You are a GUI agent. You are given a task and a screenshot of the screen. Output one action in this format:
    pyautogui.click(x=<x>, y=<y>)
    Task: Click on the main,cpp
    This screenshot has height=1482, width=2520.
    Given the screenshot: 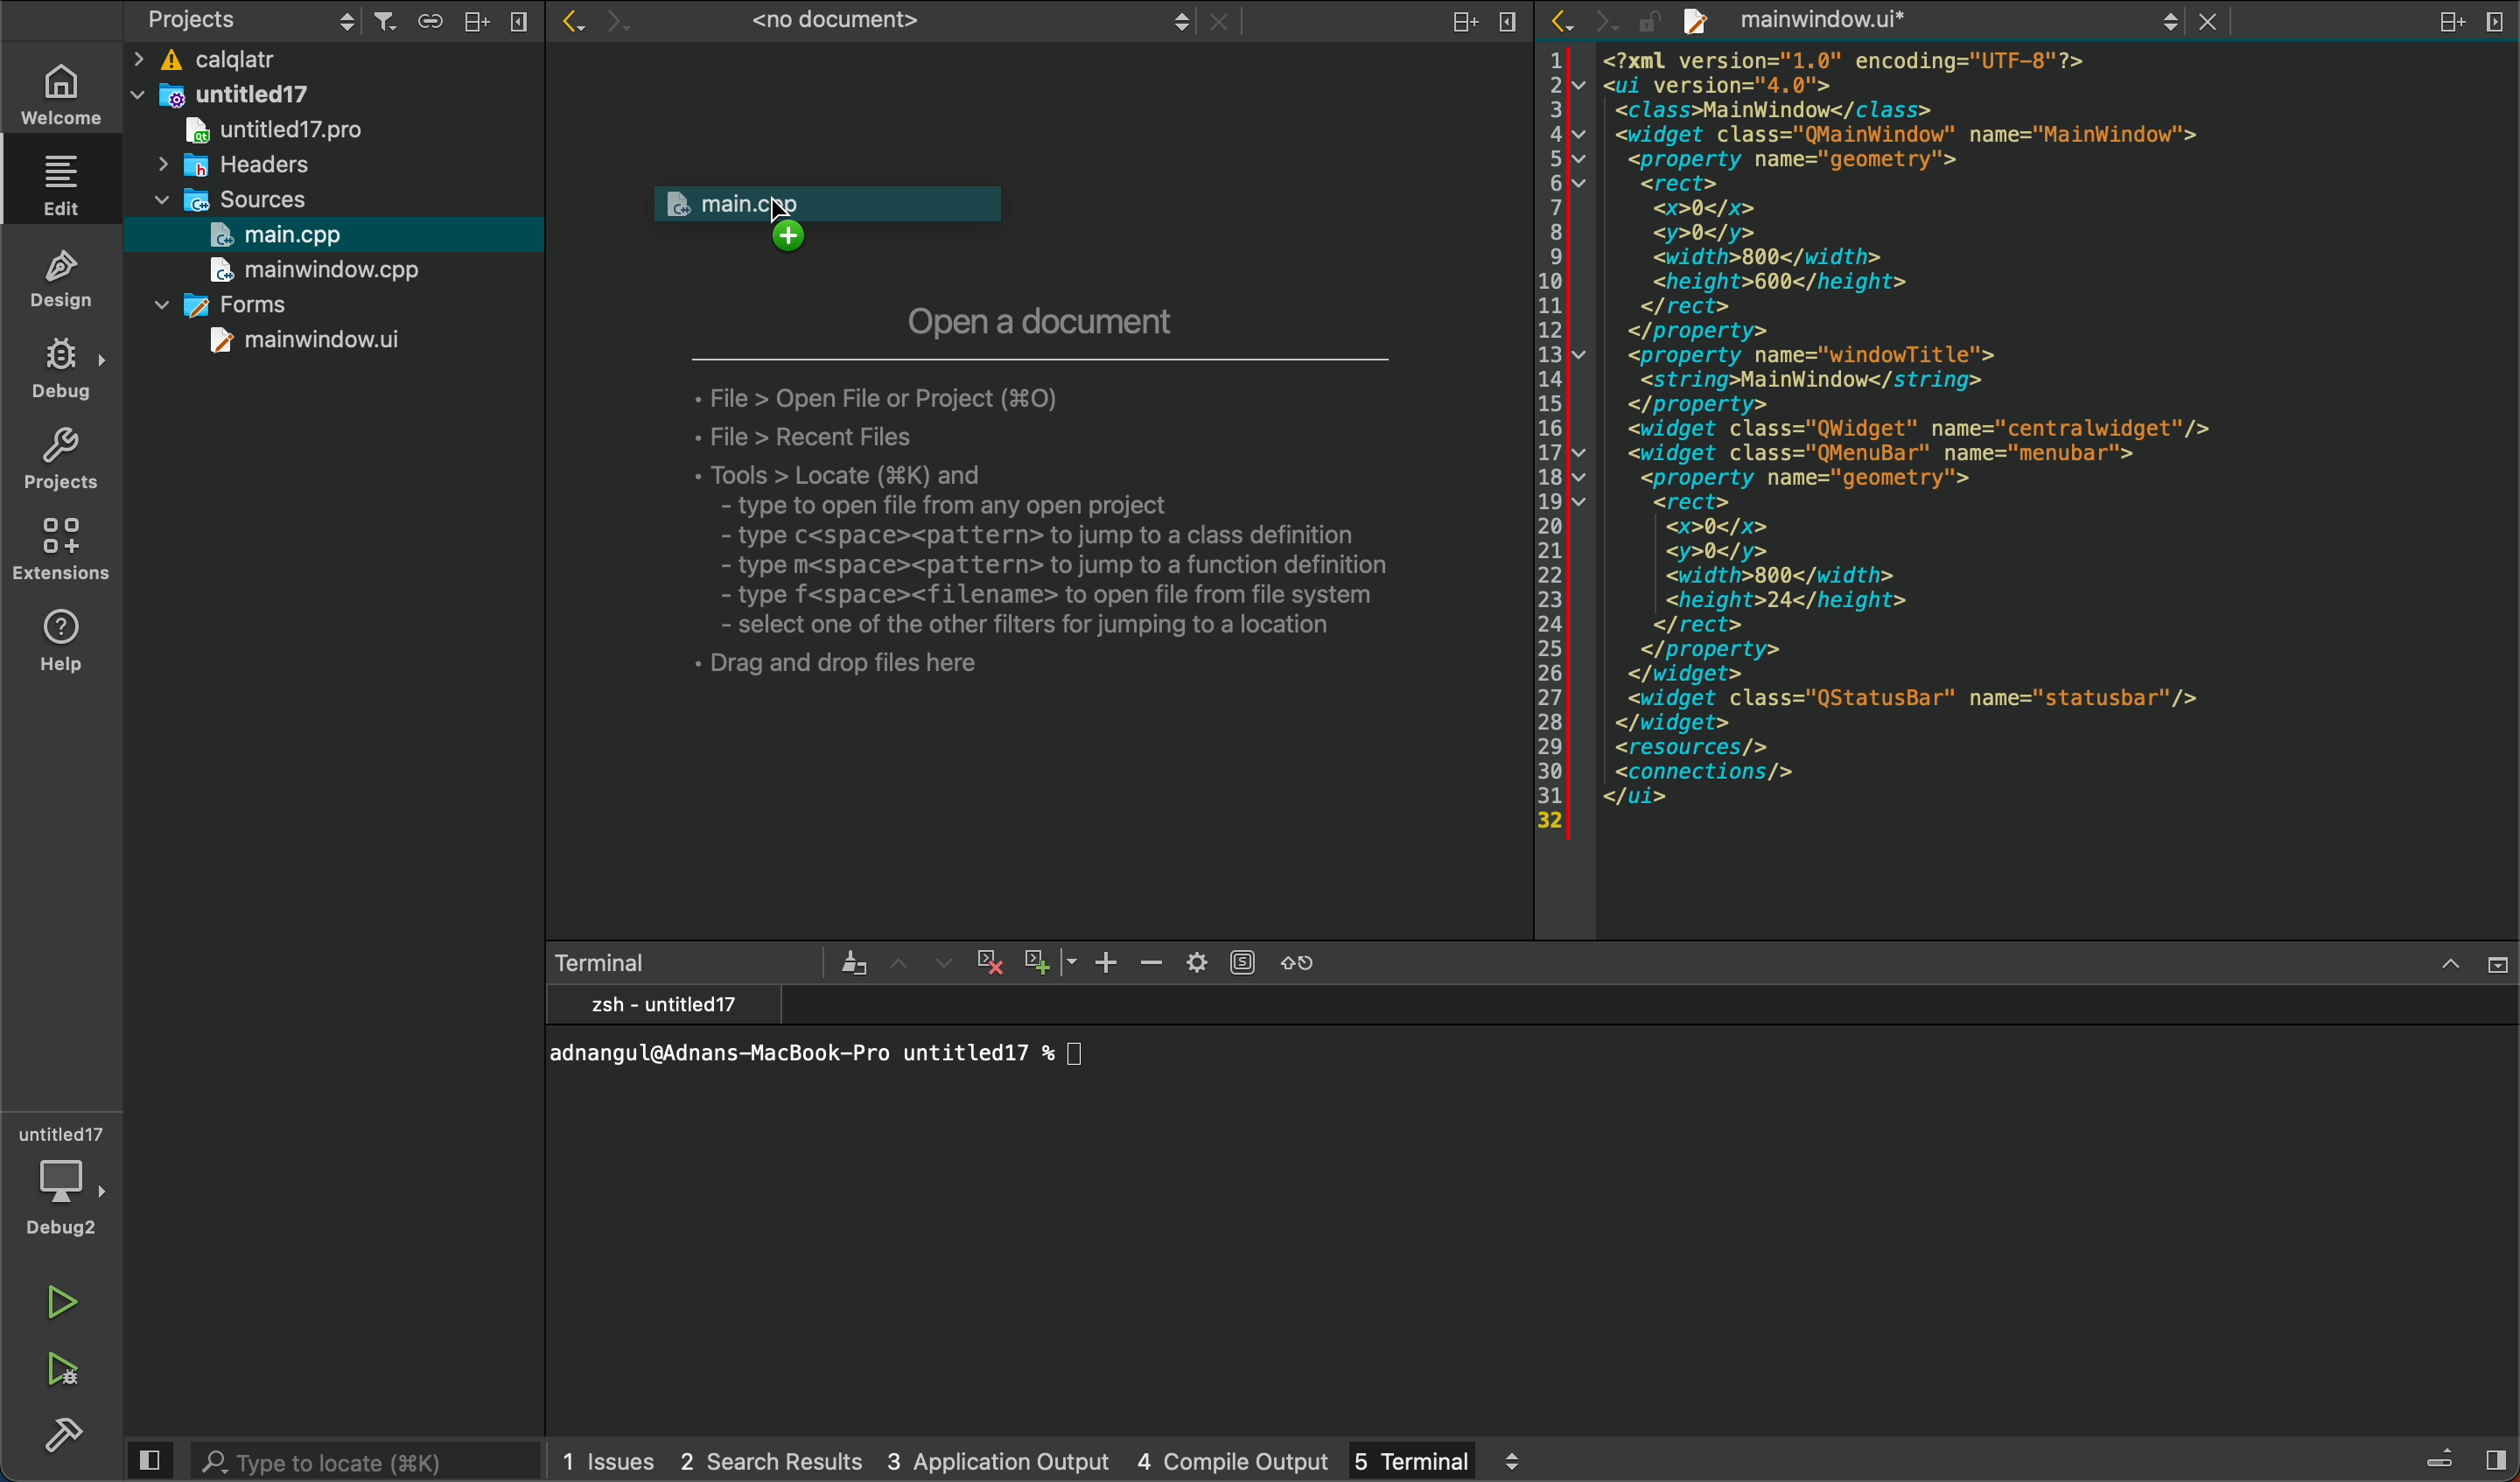 What is the action you would take?
    pyautogui.click(x=289, y=236)
    